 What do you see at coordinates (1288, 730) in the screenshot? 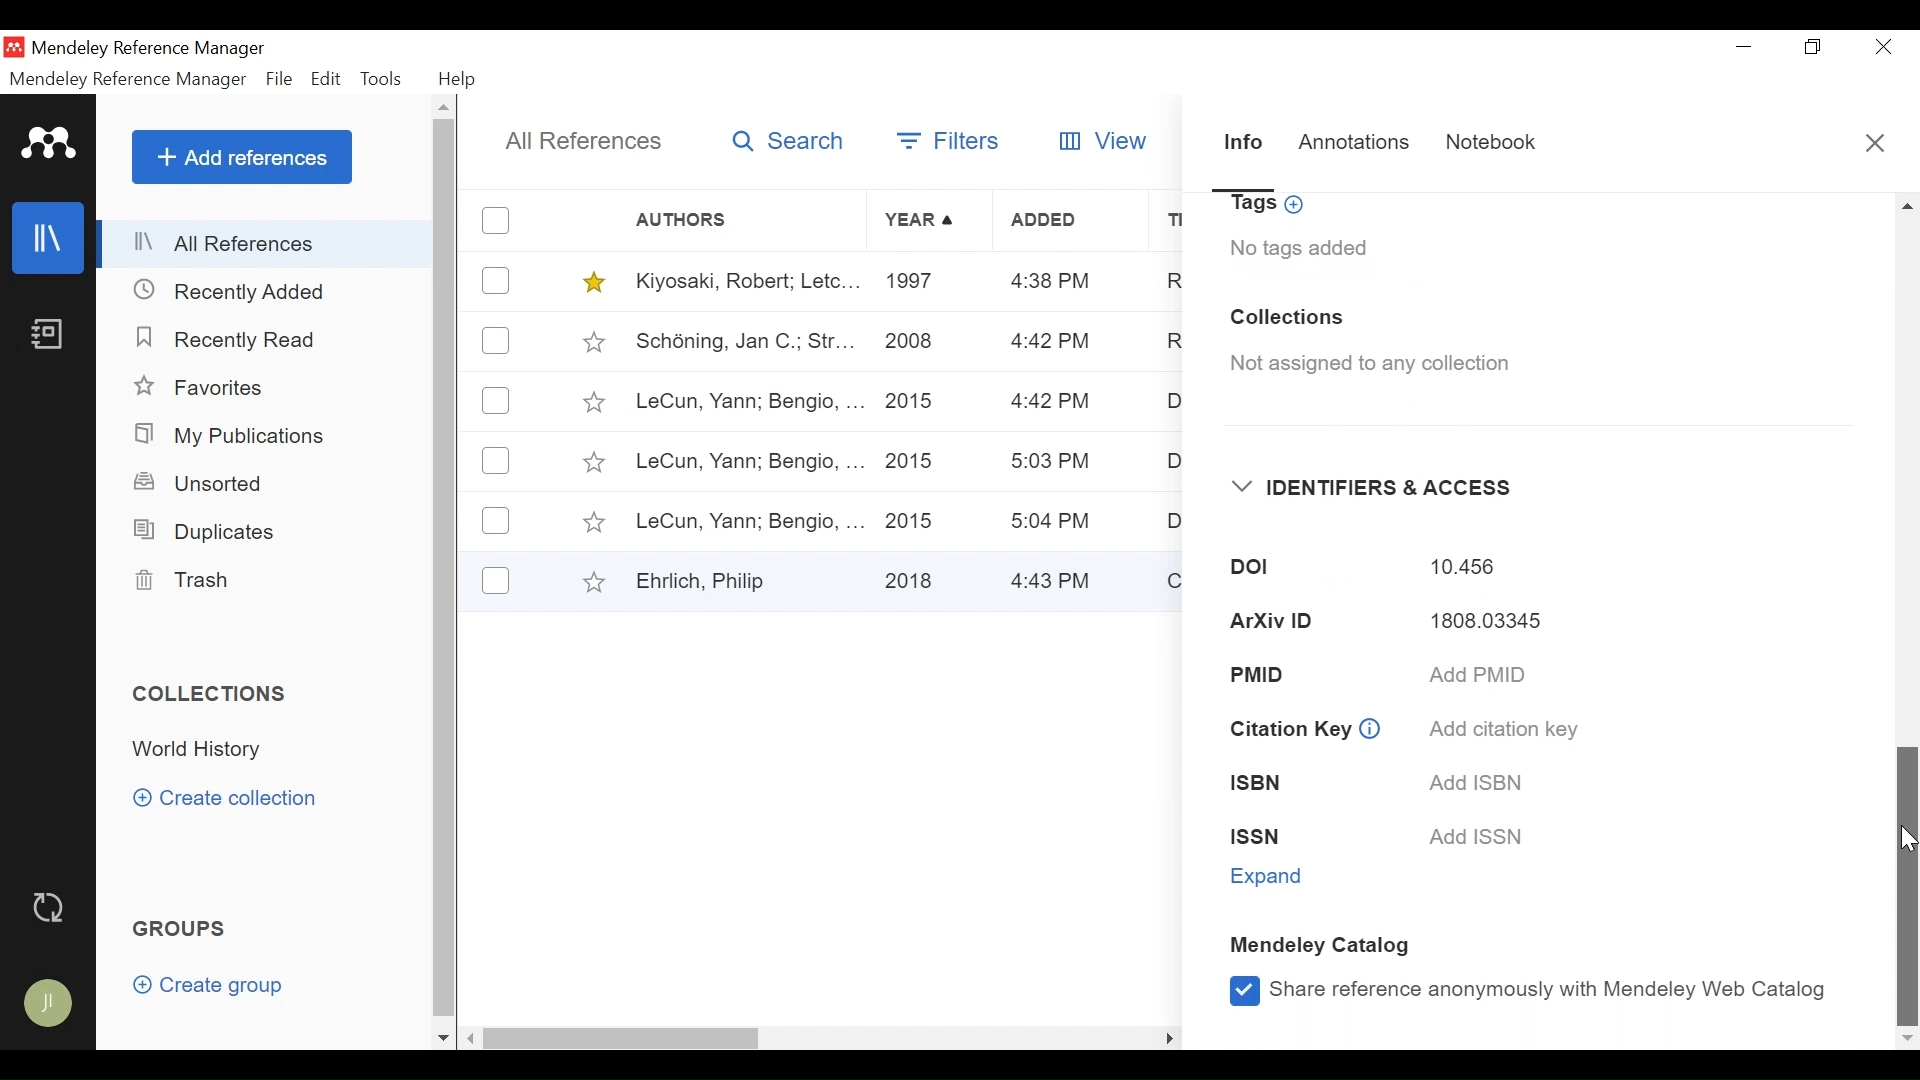
I see `Citation Key` at bounding box center [1288, 730].